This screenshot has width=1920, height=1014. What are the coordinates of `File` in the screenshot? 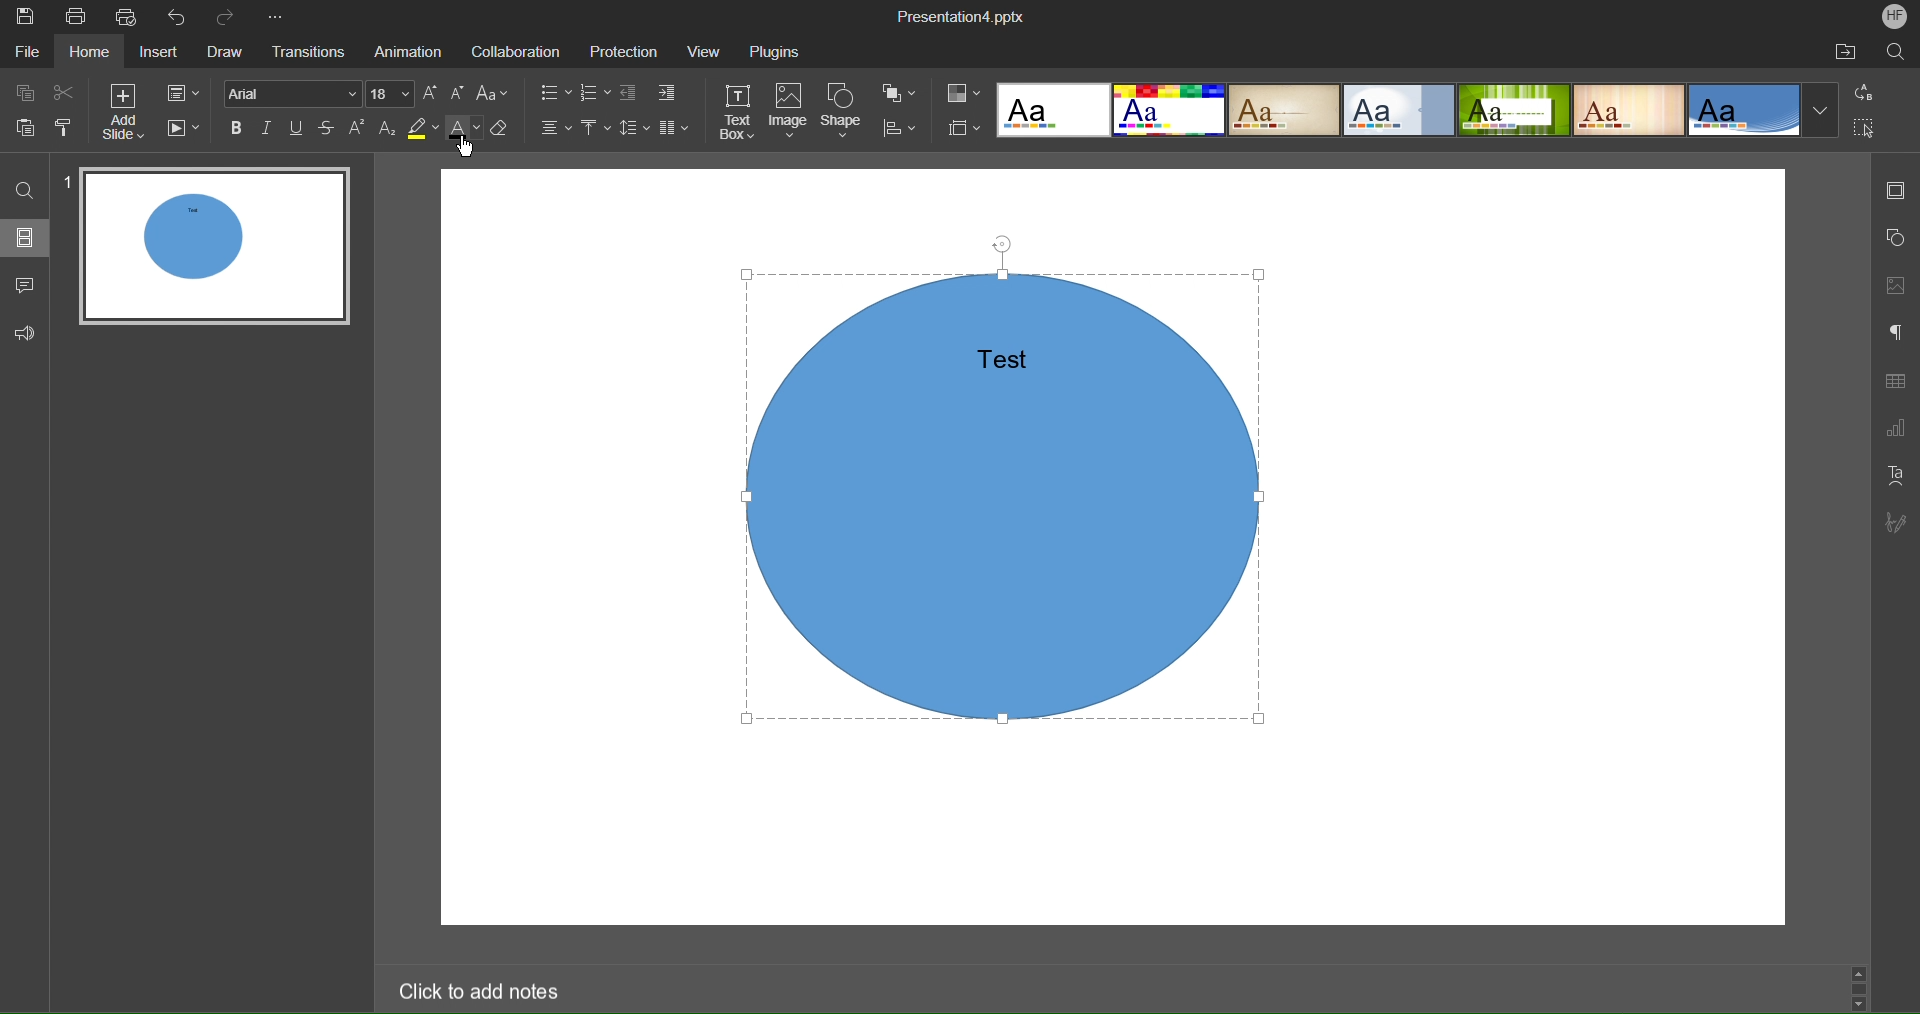 It's located at (26, 53).